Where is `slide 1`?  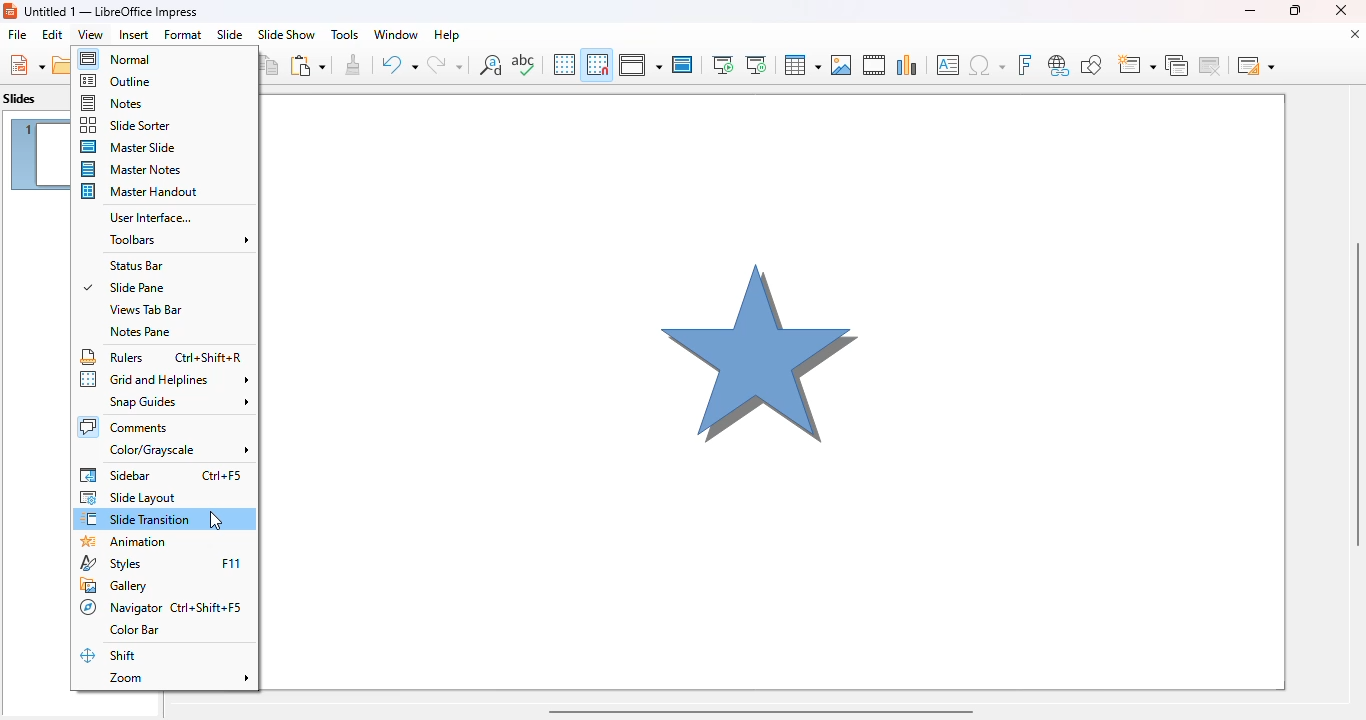 slide 1 is located at coordinates (777, 392).